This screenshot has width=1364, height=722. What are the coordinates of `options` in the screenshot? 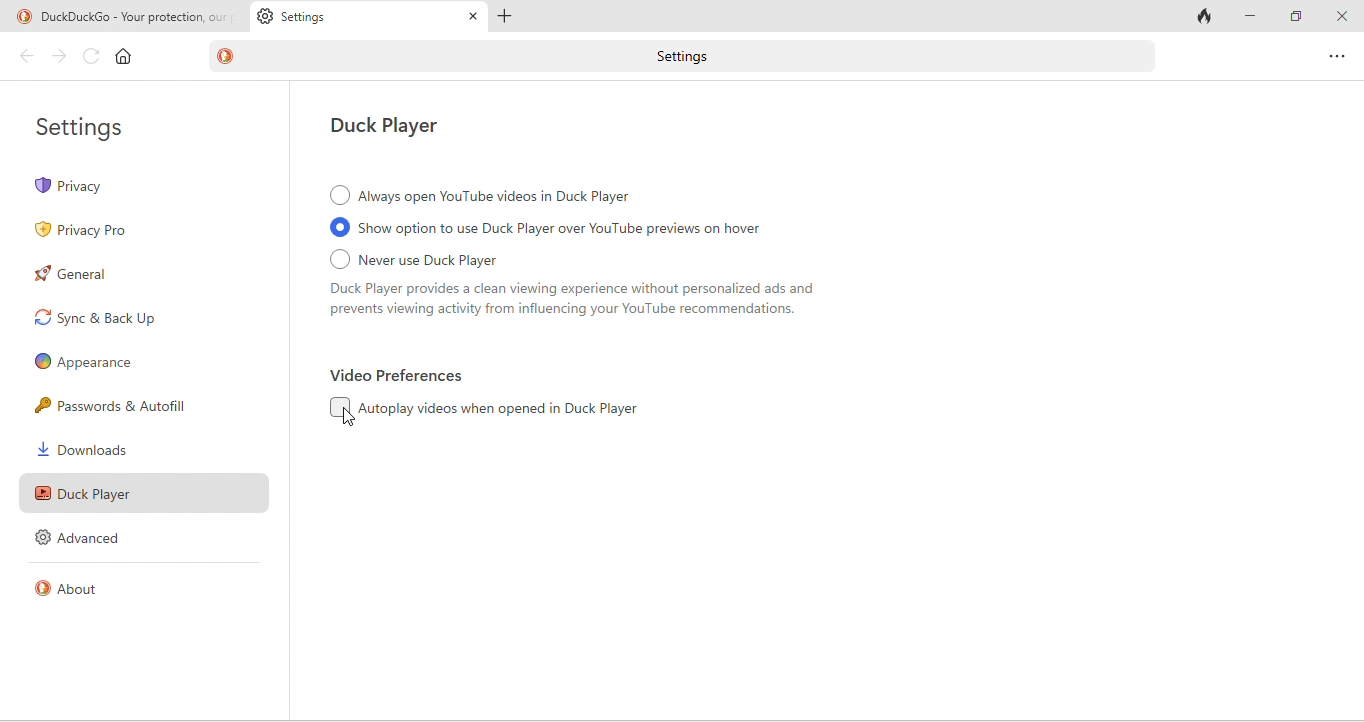 It's located at (1333, 55).